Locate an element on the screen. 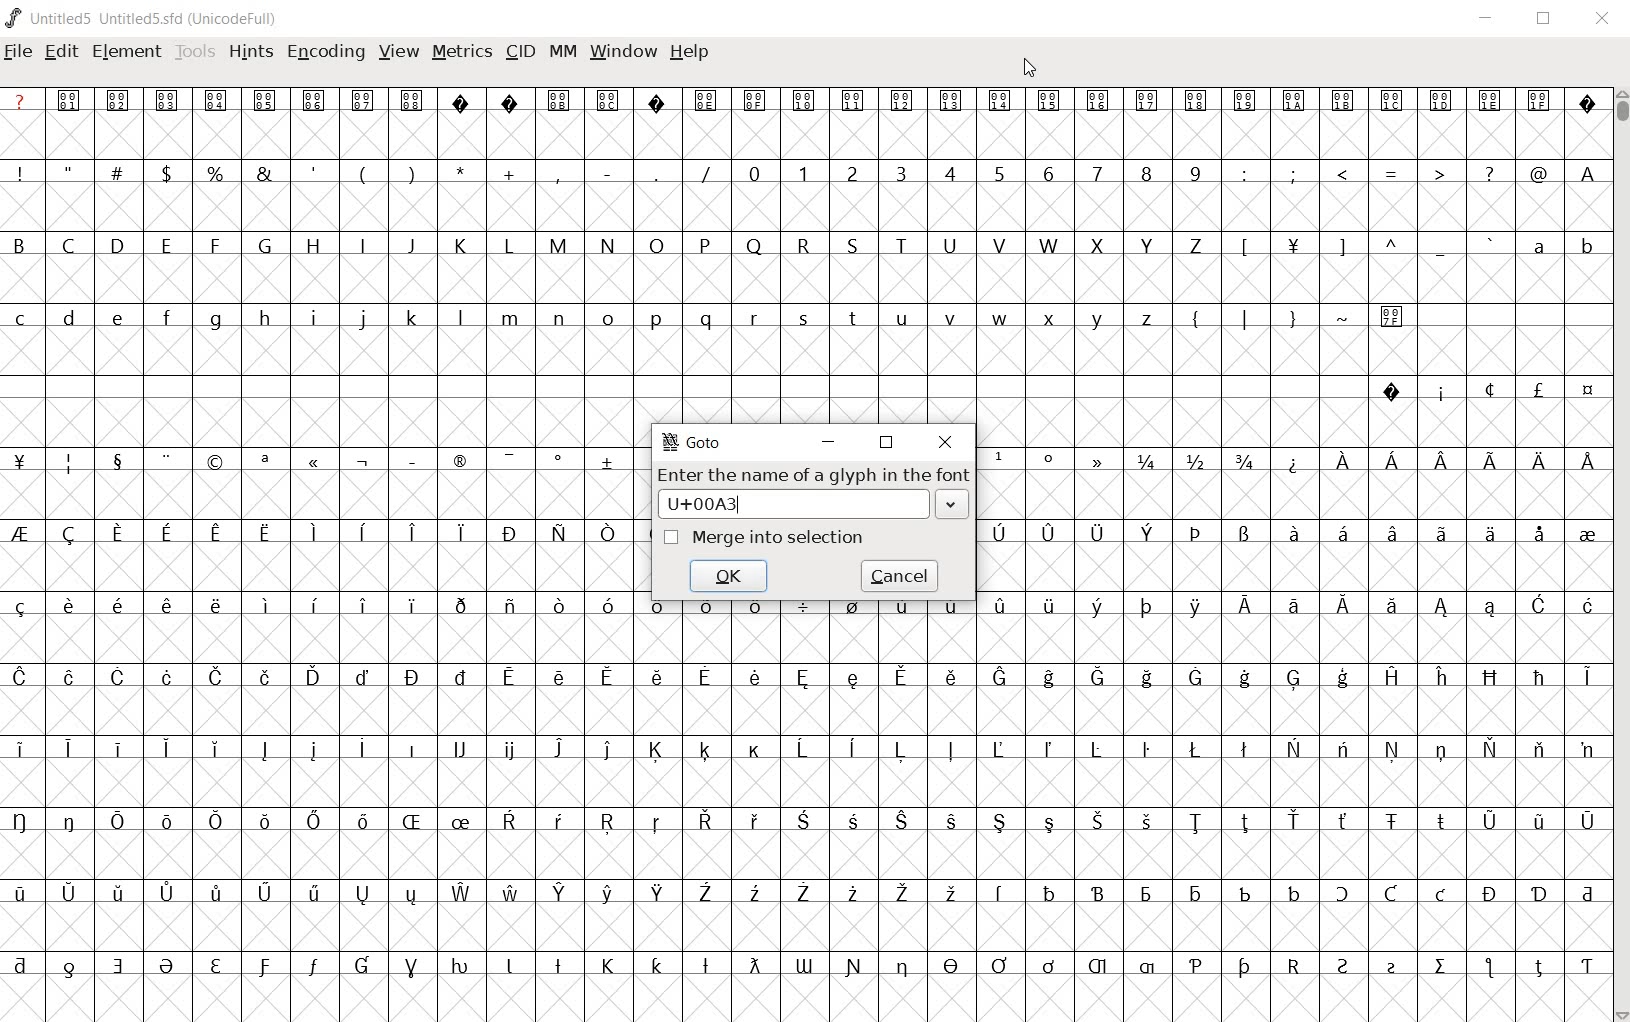 The image size is (1630, 1022). k is located at coordinates (411, 317).